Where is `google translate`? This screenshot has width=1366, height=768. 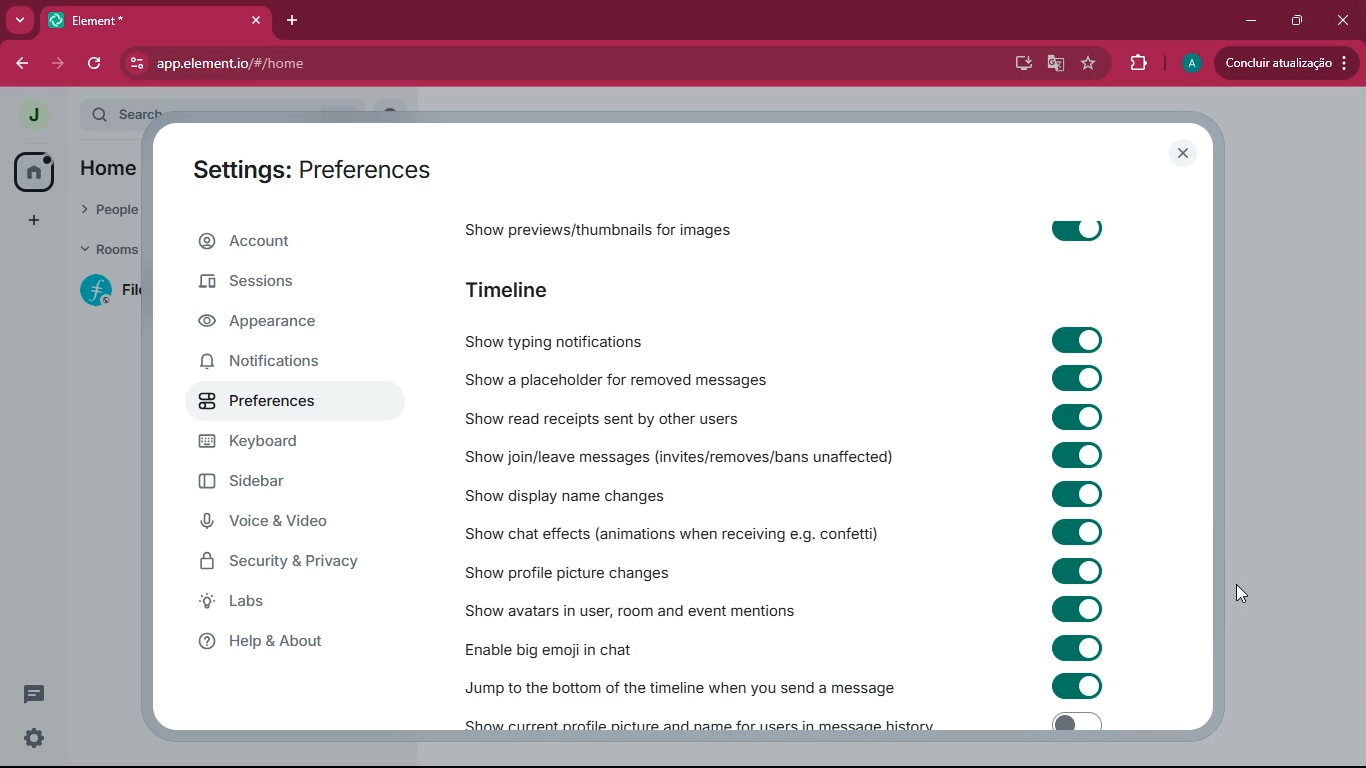 google translate is located at coordinates (1054, 64).